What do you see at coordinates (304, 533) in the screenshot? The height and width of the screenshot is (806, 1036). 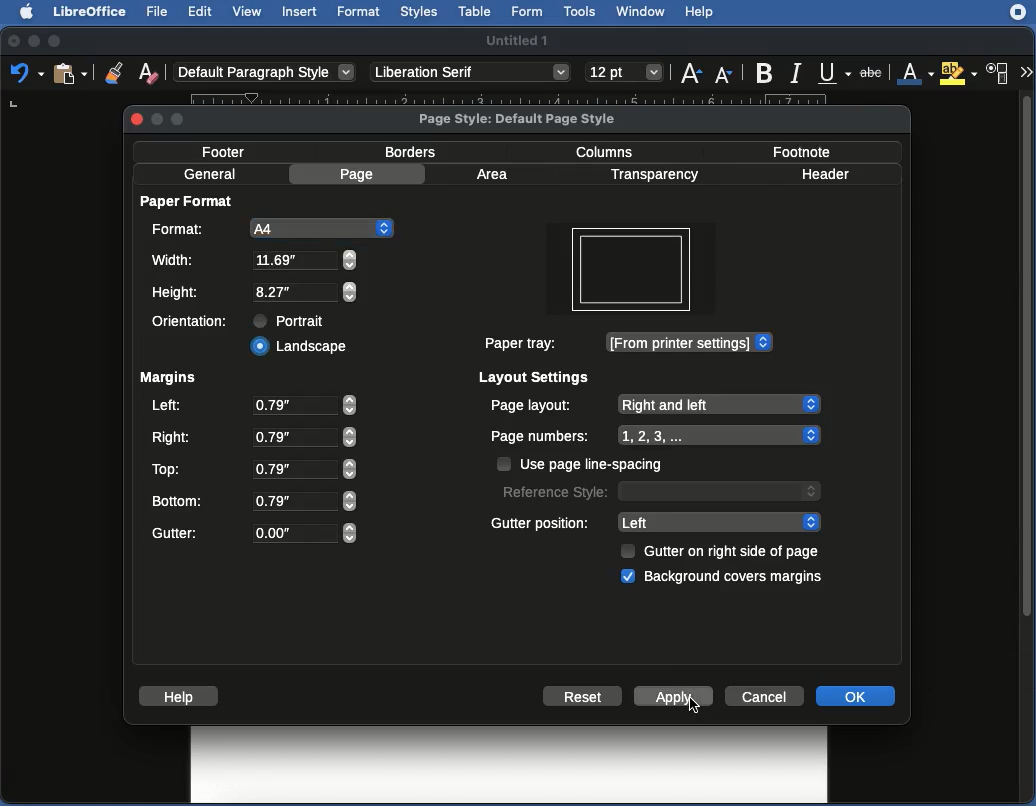 I see `O` at bounding box center [304, 533].